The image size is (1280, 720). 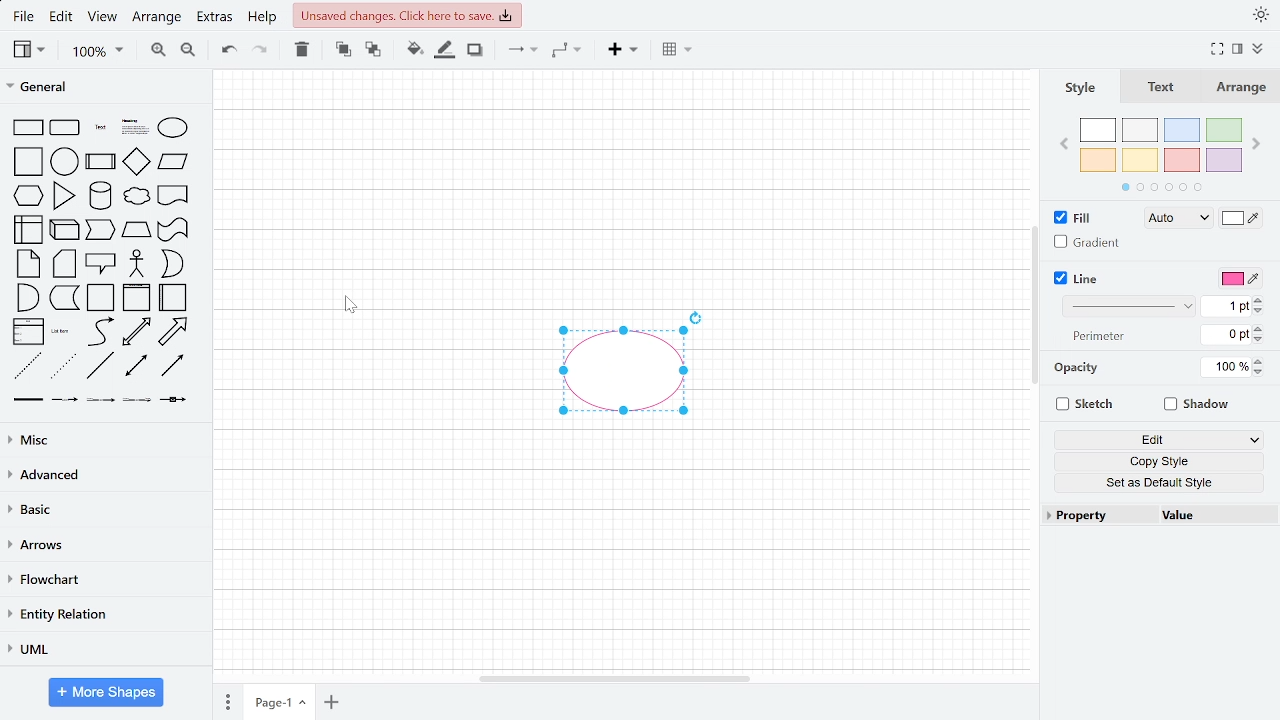 What do you see at coordinates (106, 19) in the screenshot?
I see `view` at bounding box center [106, 19].